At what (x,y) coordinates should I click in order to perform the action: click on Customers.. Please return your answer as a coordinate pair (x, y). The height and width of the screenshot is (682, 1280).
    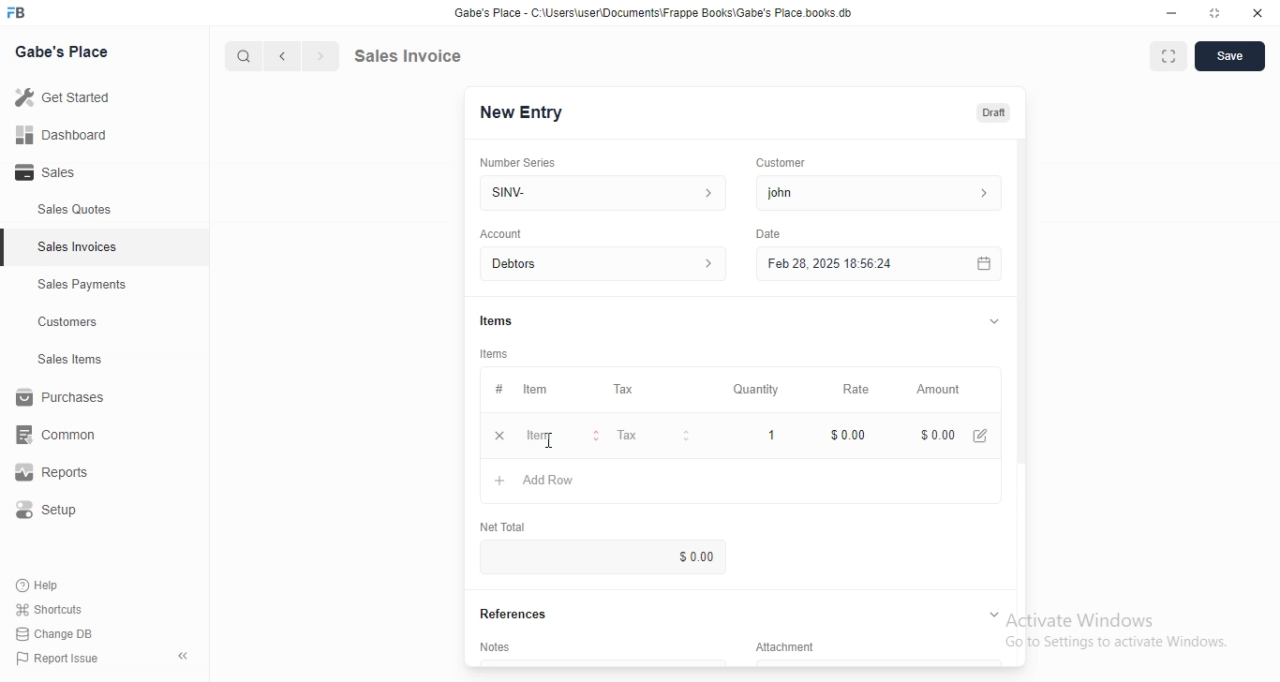
    Looking at the image, I should click on (62, 324).